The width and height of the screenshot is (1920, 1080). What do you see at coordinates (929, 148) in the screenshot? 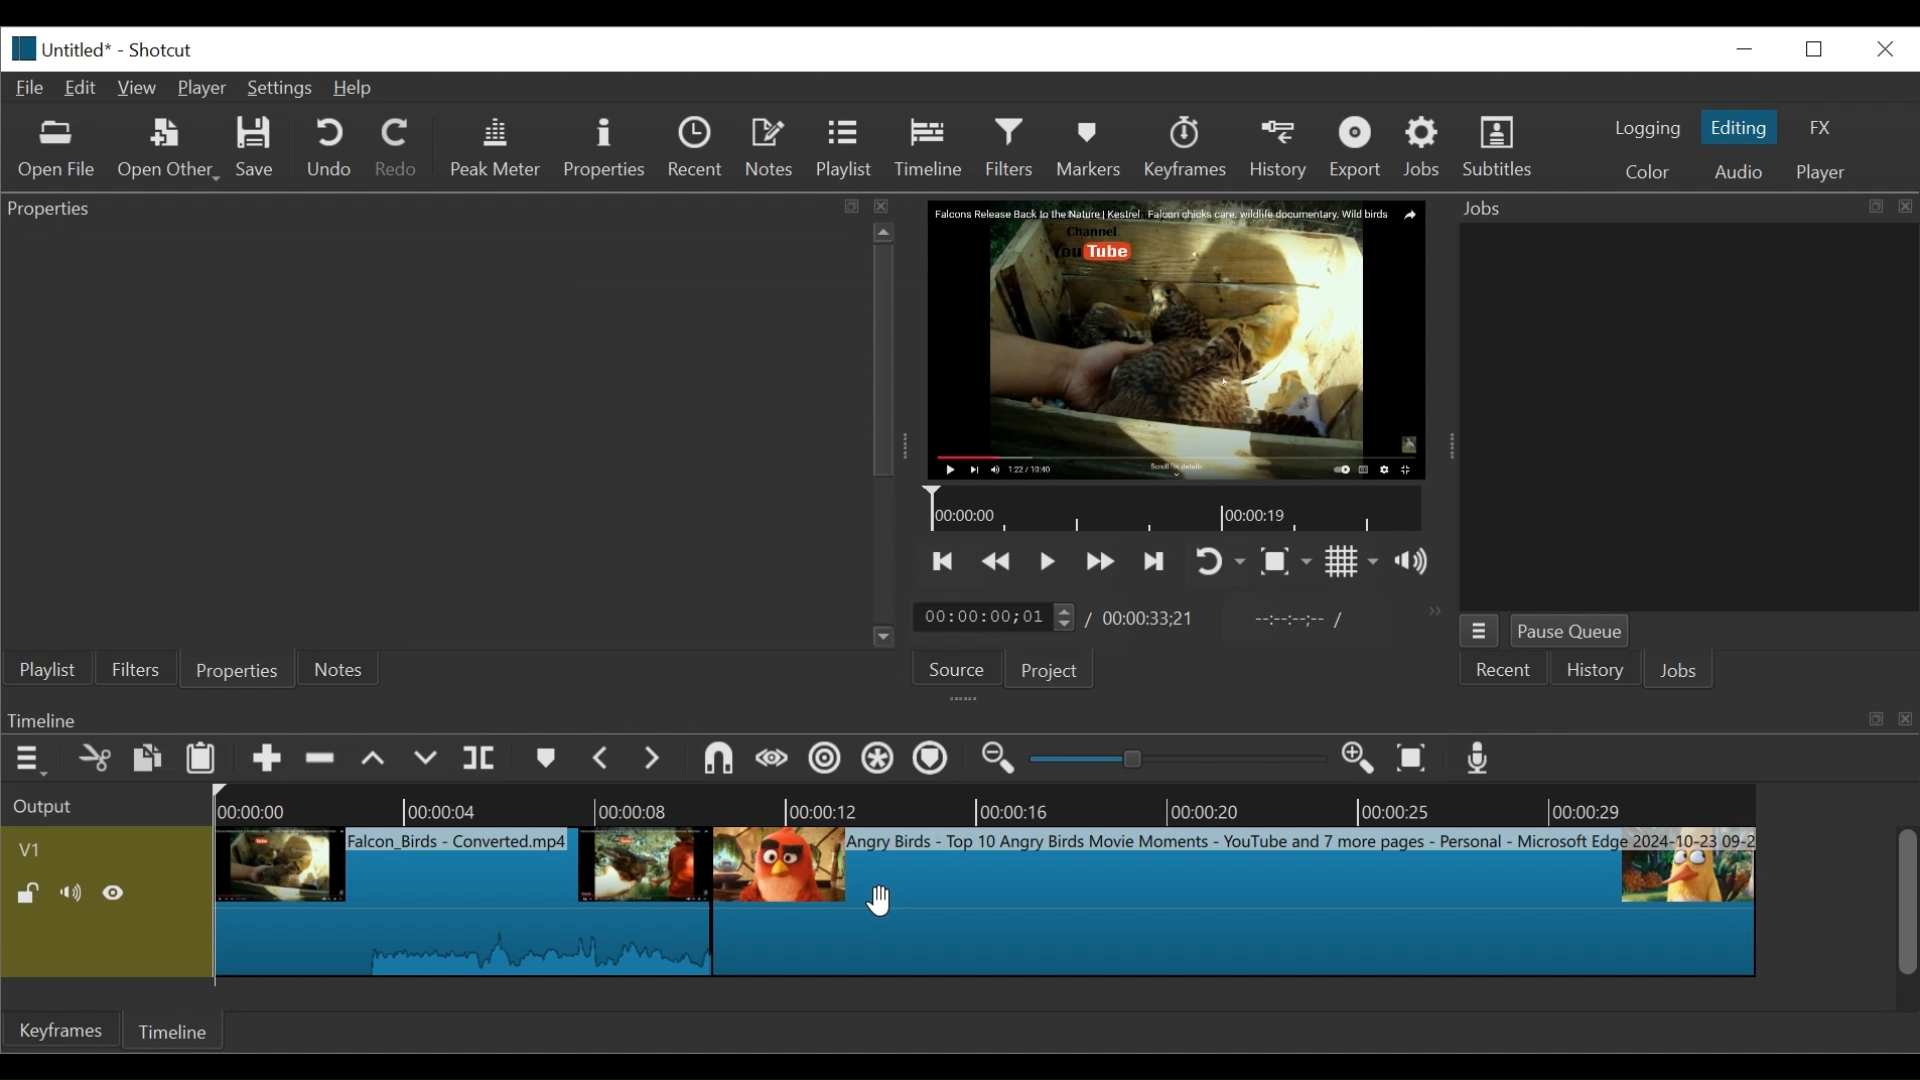
I see `Timeline` at bounding box center [929, 148].